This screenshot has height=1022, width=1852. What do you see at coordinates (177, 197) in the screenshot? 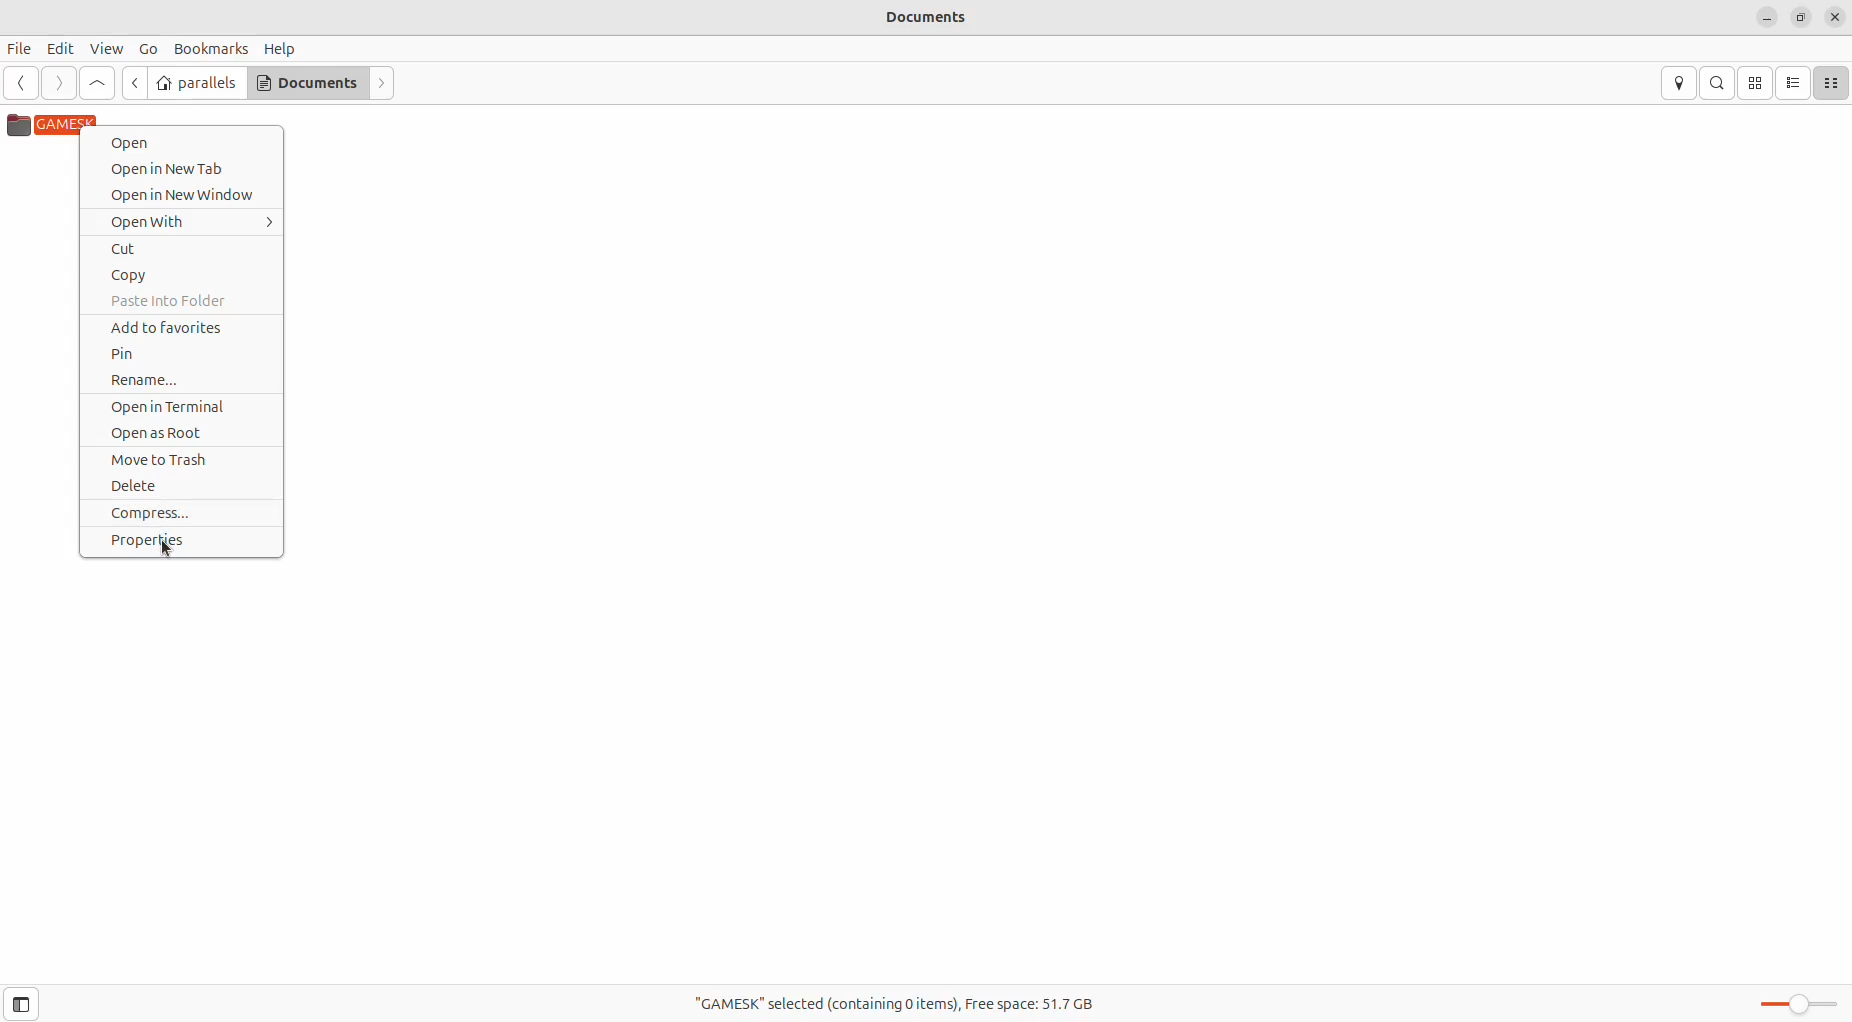
I see `Open in New Window` at bounding box center [177, 197].